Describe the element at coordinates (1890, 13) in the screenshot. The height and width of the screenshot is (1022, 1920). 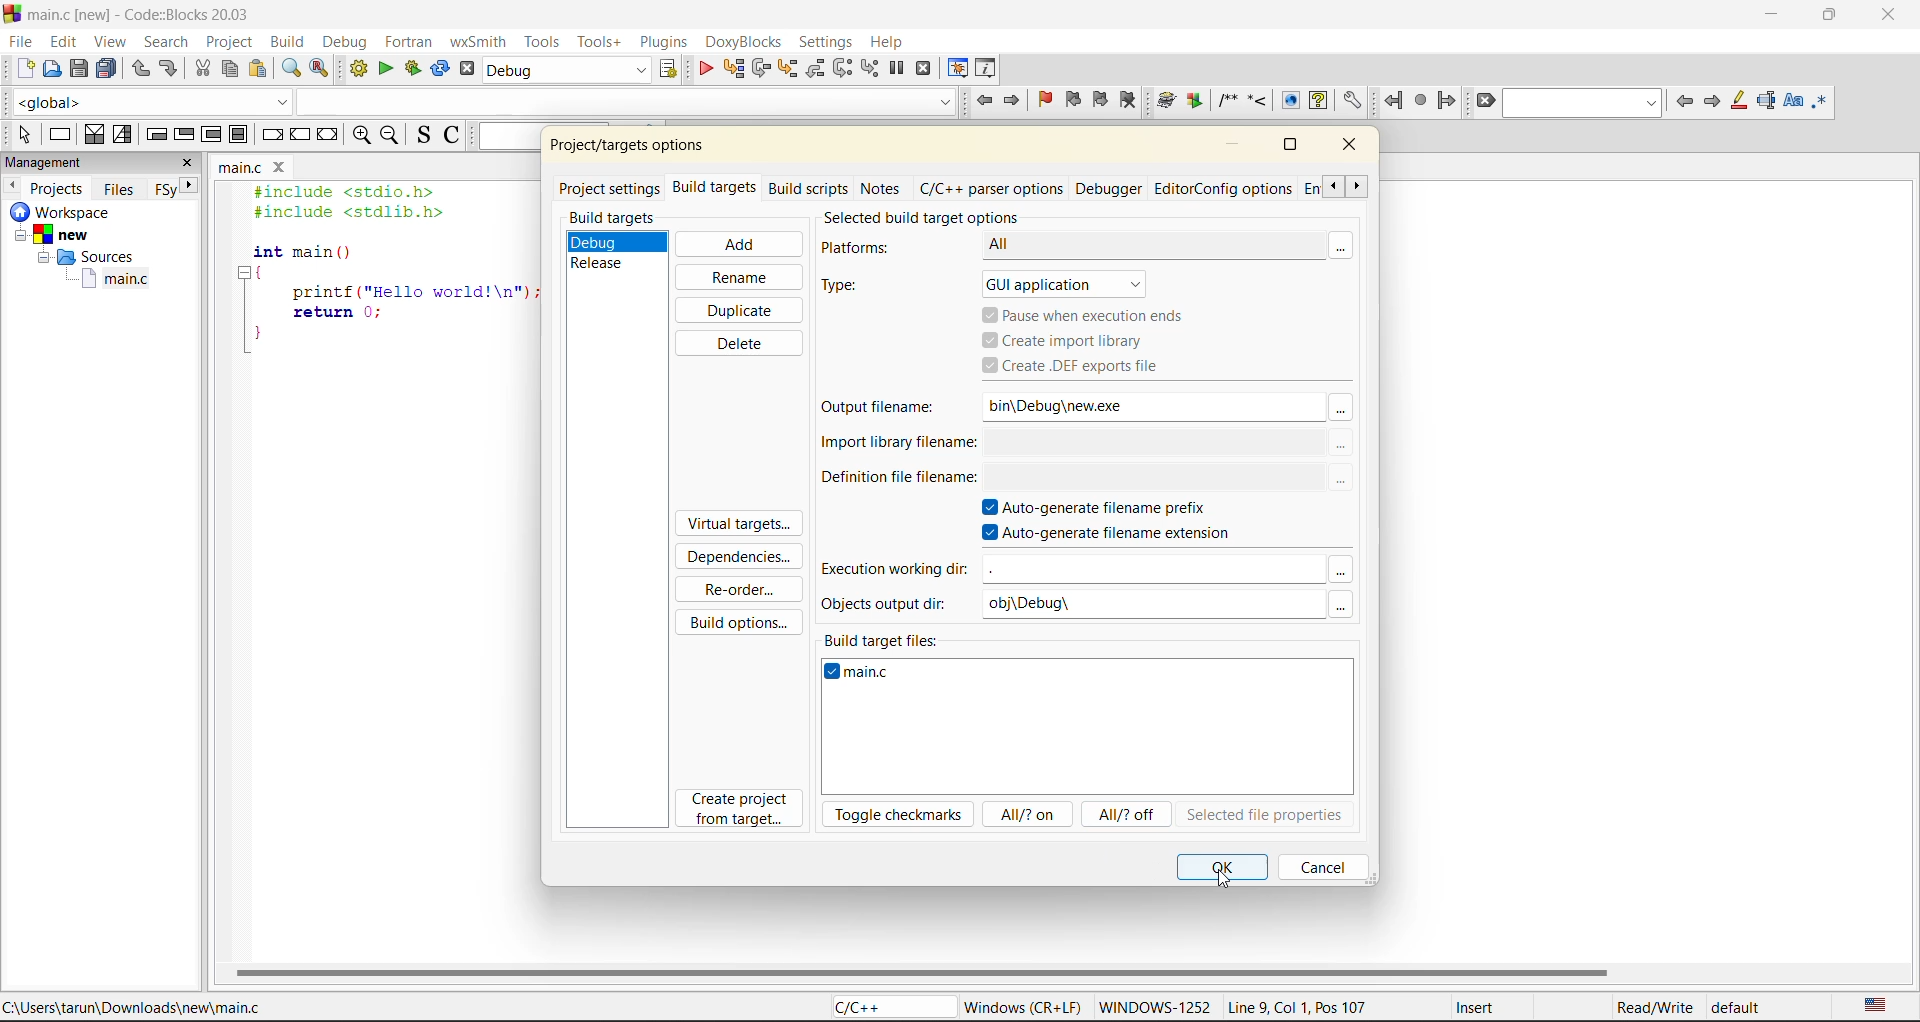
I see `close` at that location.